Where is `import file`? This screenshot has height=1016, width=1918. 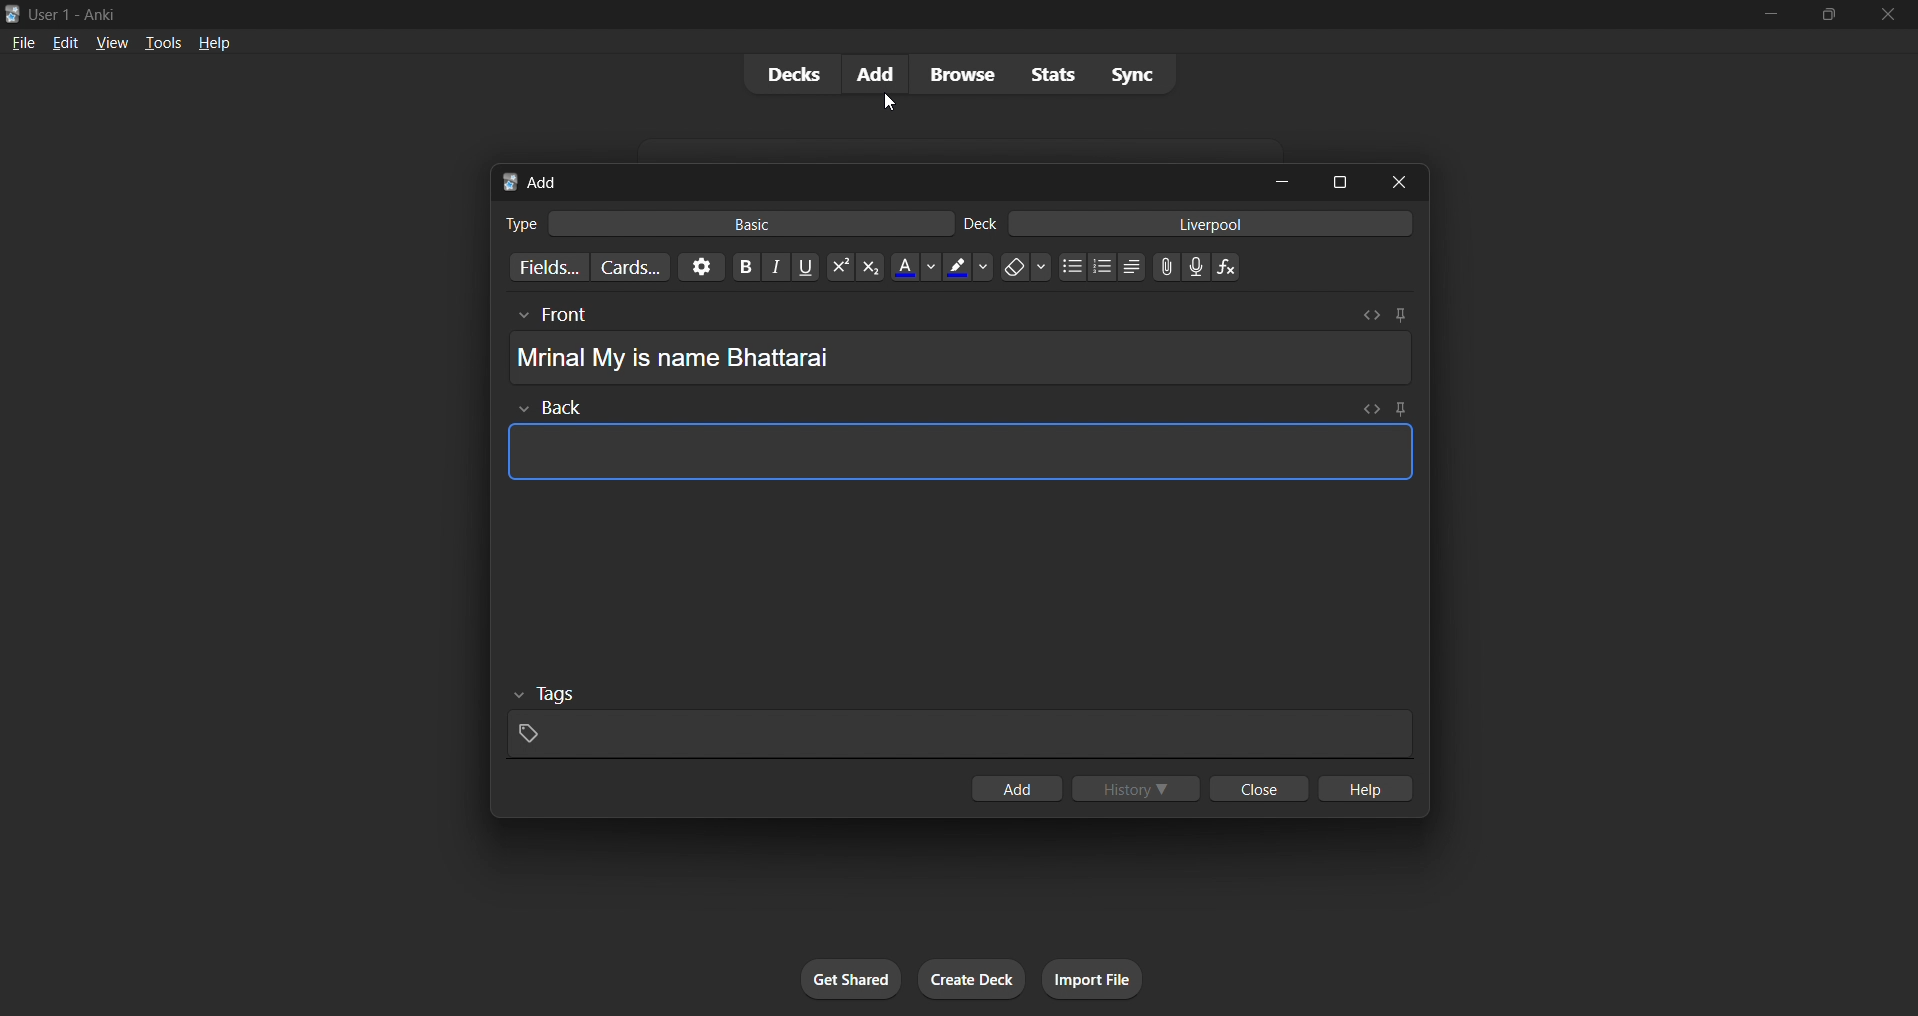
import file is located at coordinates (1090, 976).